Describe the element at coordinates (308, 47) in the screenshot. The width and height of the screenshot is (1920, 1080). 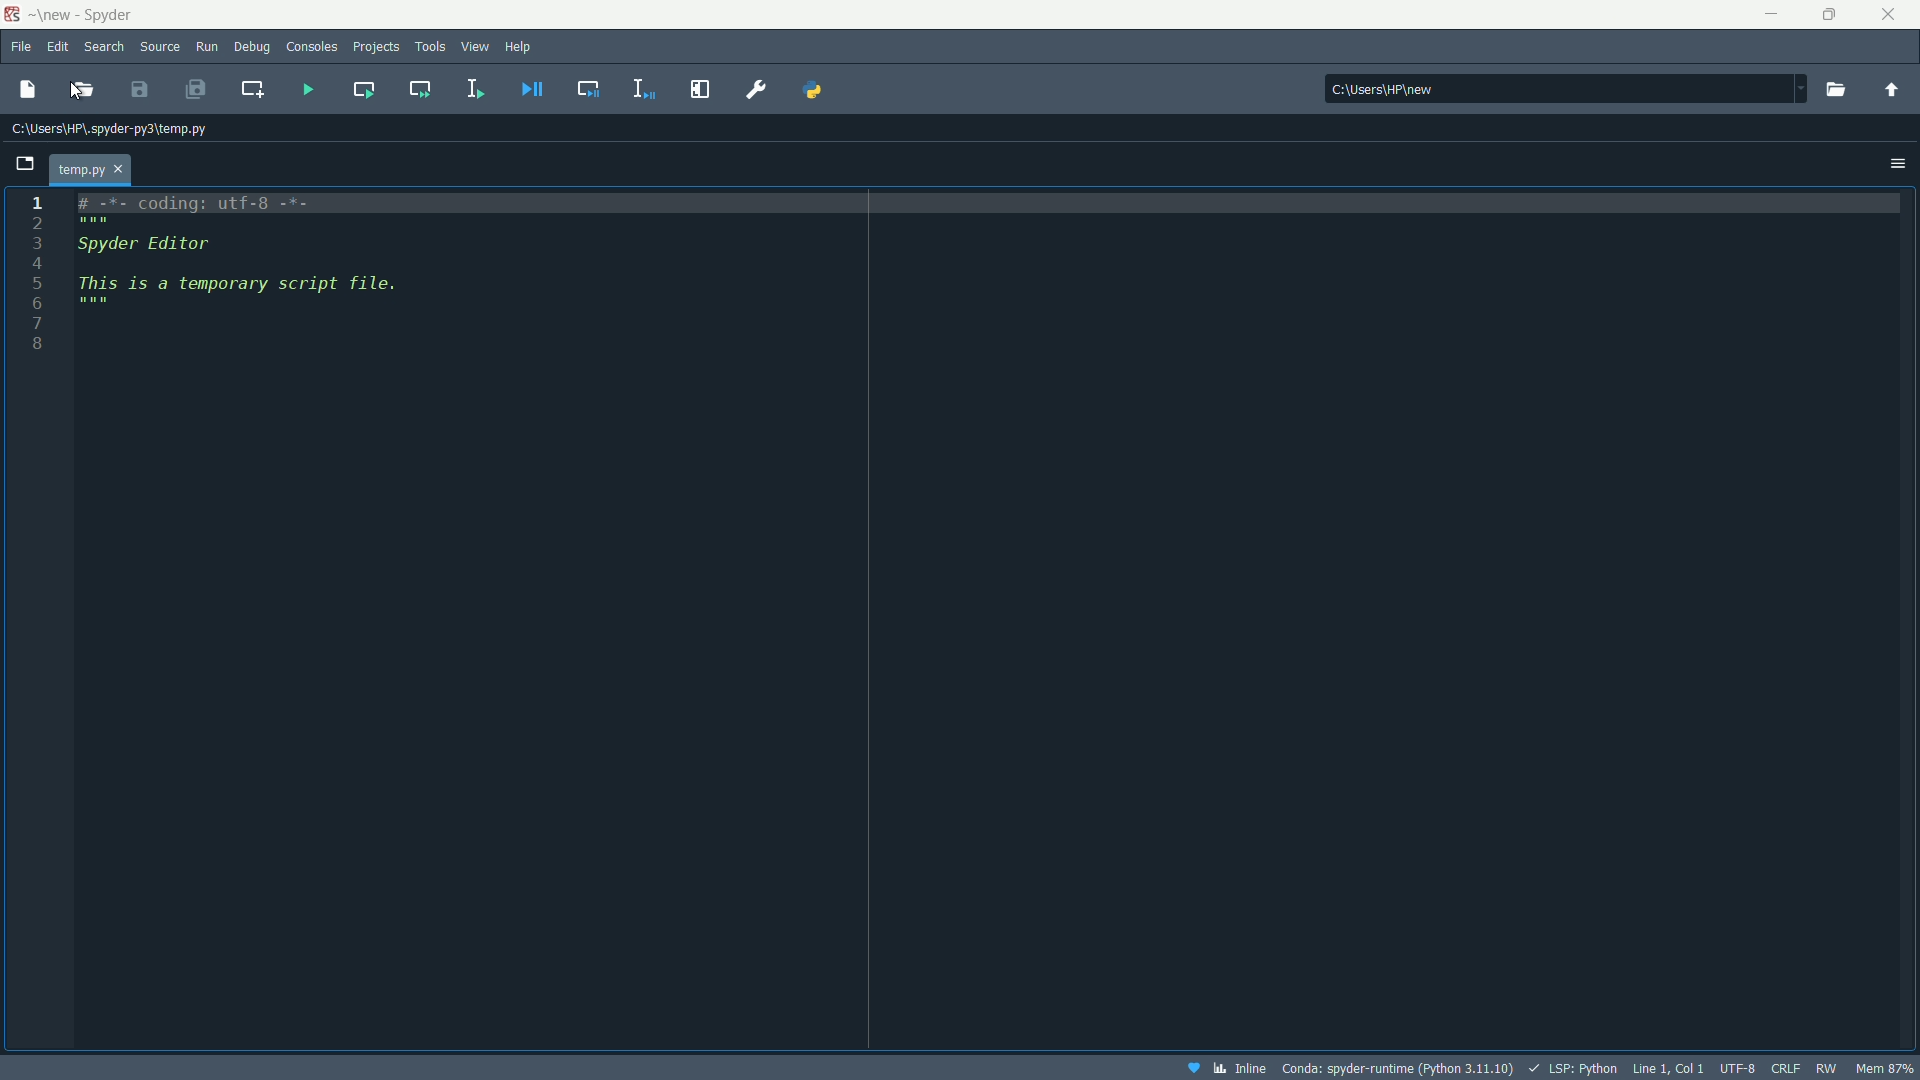
I see `Consoles menu` at that location.